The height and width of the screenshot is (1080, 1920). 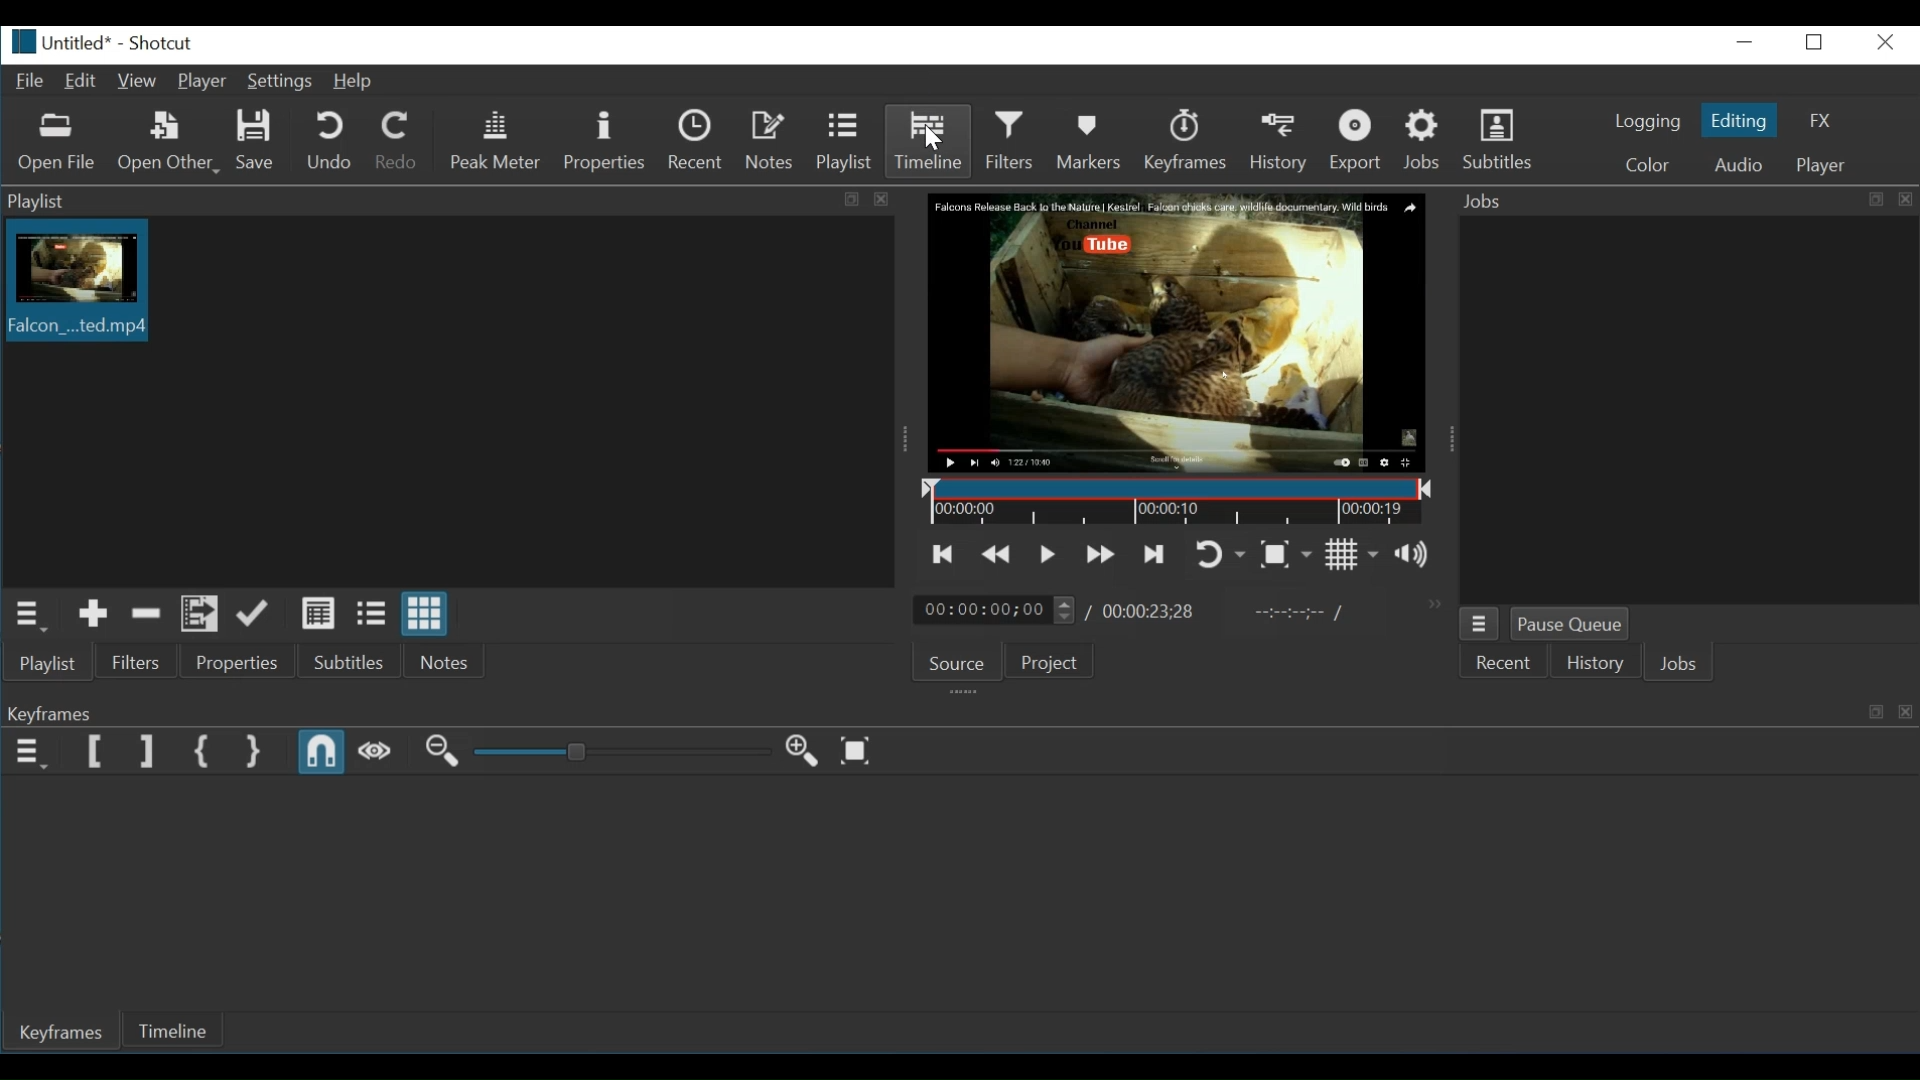 I want to click on Filters, so click(x=1010, y=140).